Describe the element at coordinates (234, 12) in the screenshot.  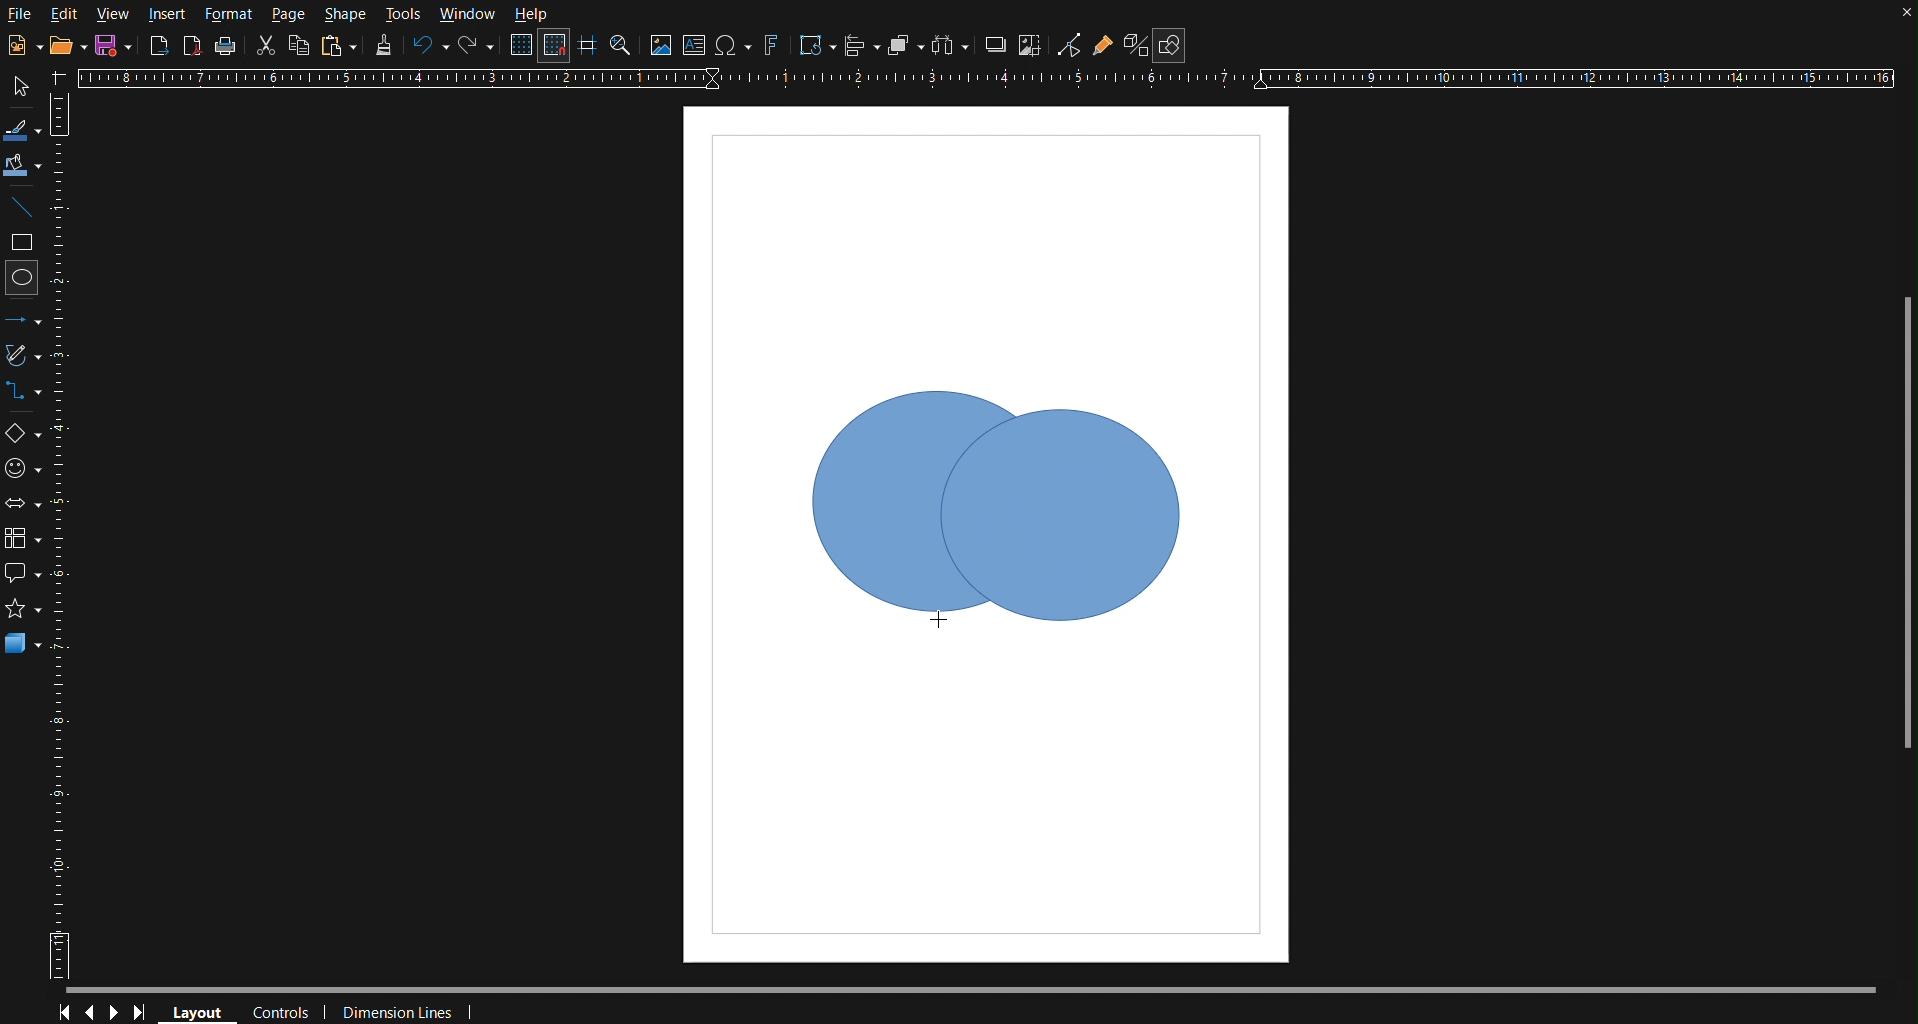
I see `Format` at that location.